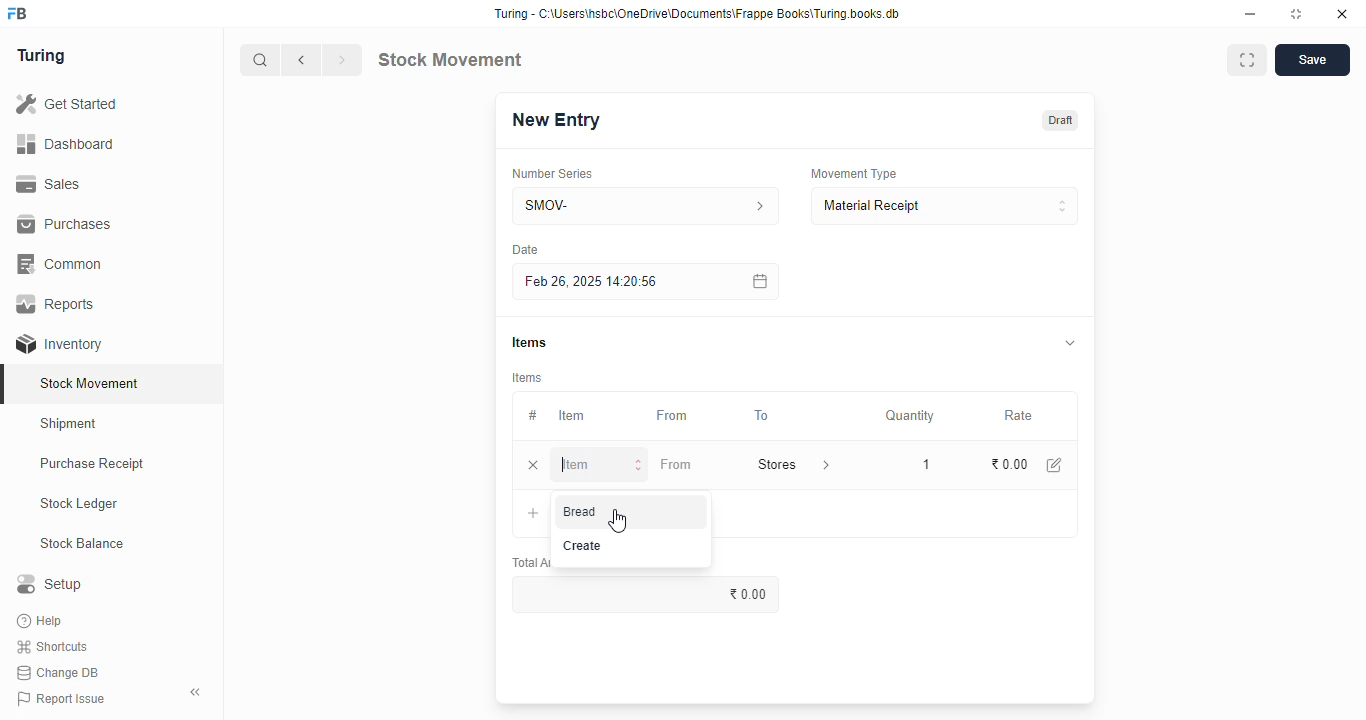  What do you see at coordinates (261, 60) in the screenshot?
I see `search` at bounding box center [261, 60].